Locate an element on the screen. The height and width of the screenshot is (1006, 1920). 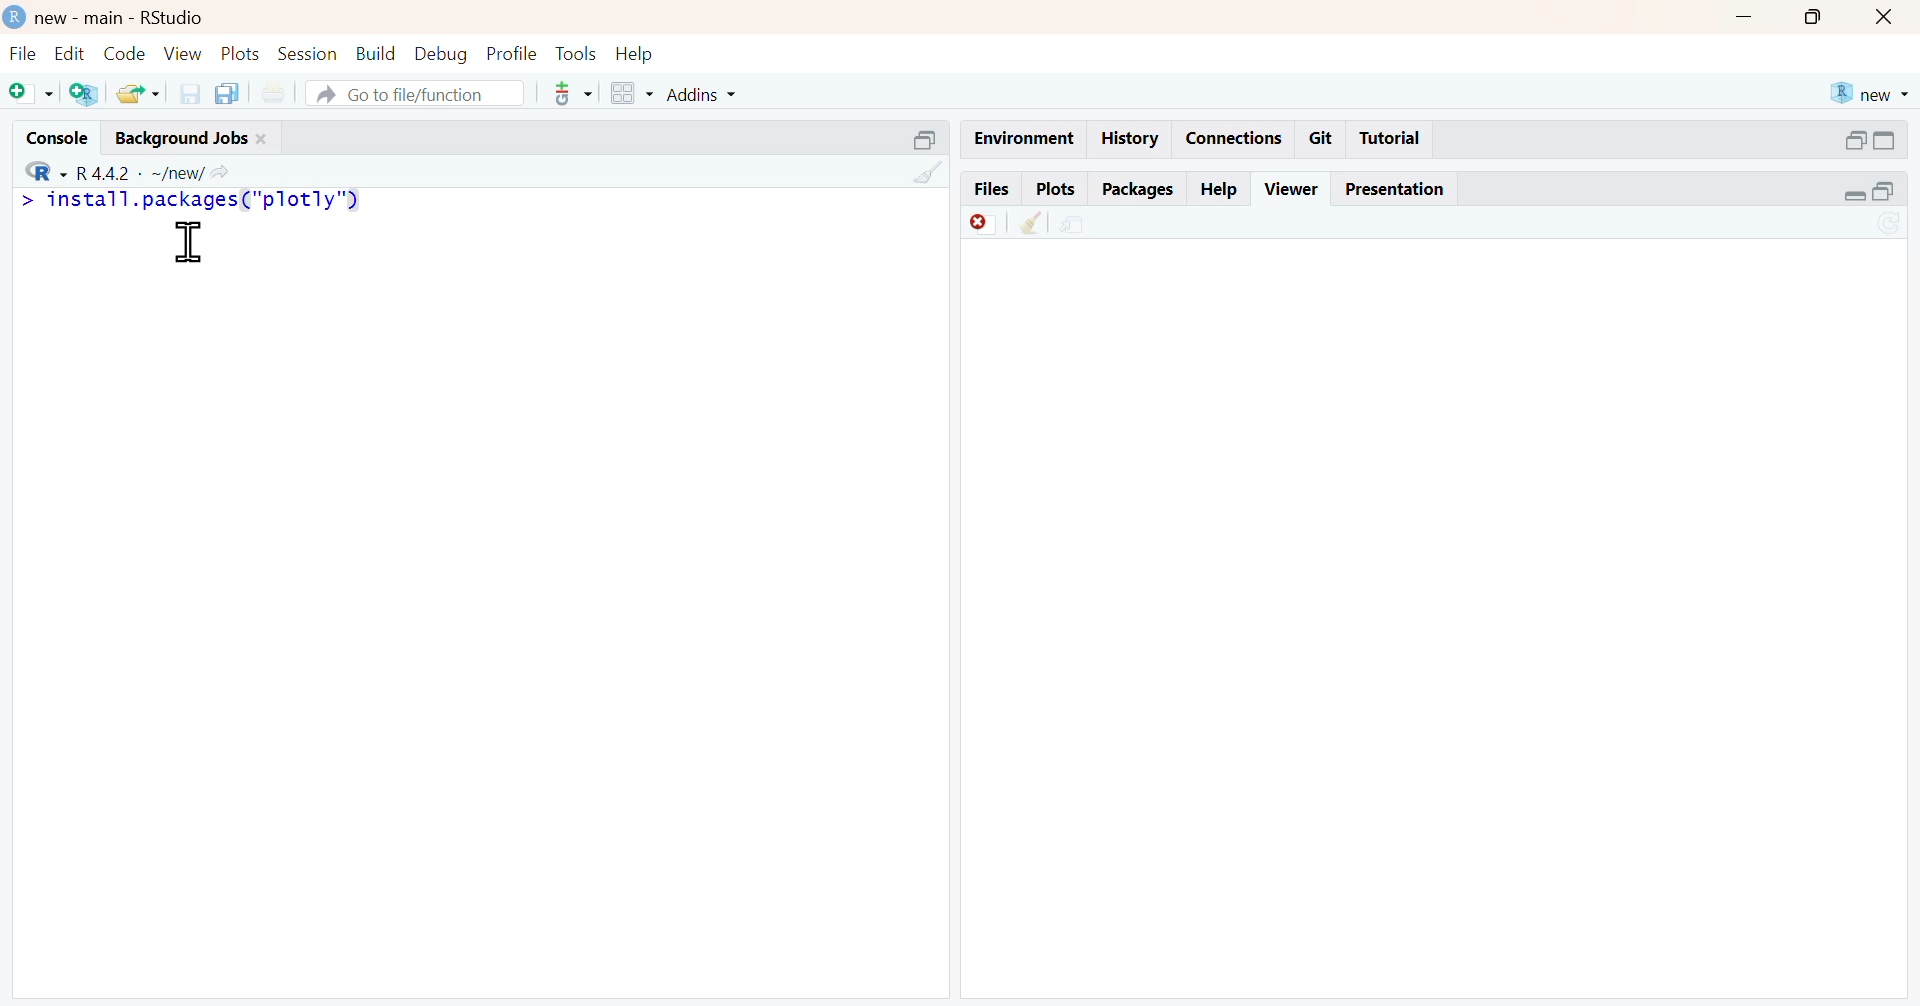
install.packages("plotly") is located at coordinates (209, 200).